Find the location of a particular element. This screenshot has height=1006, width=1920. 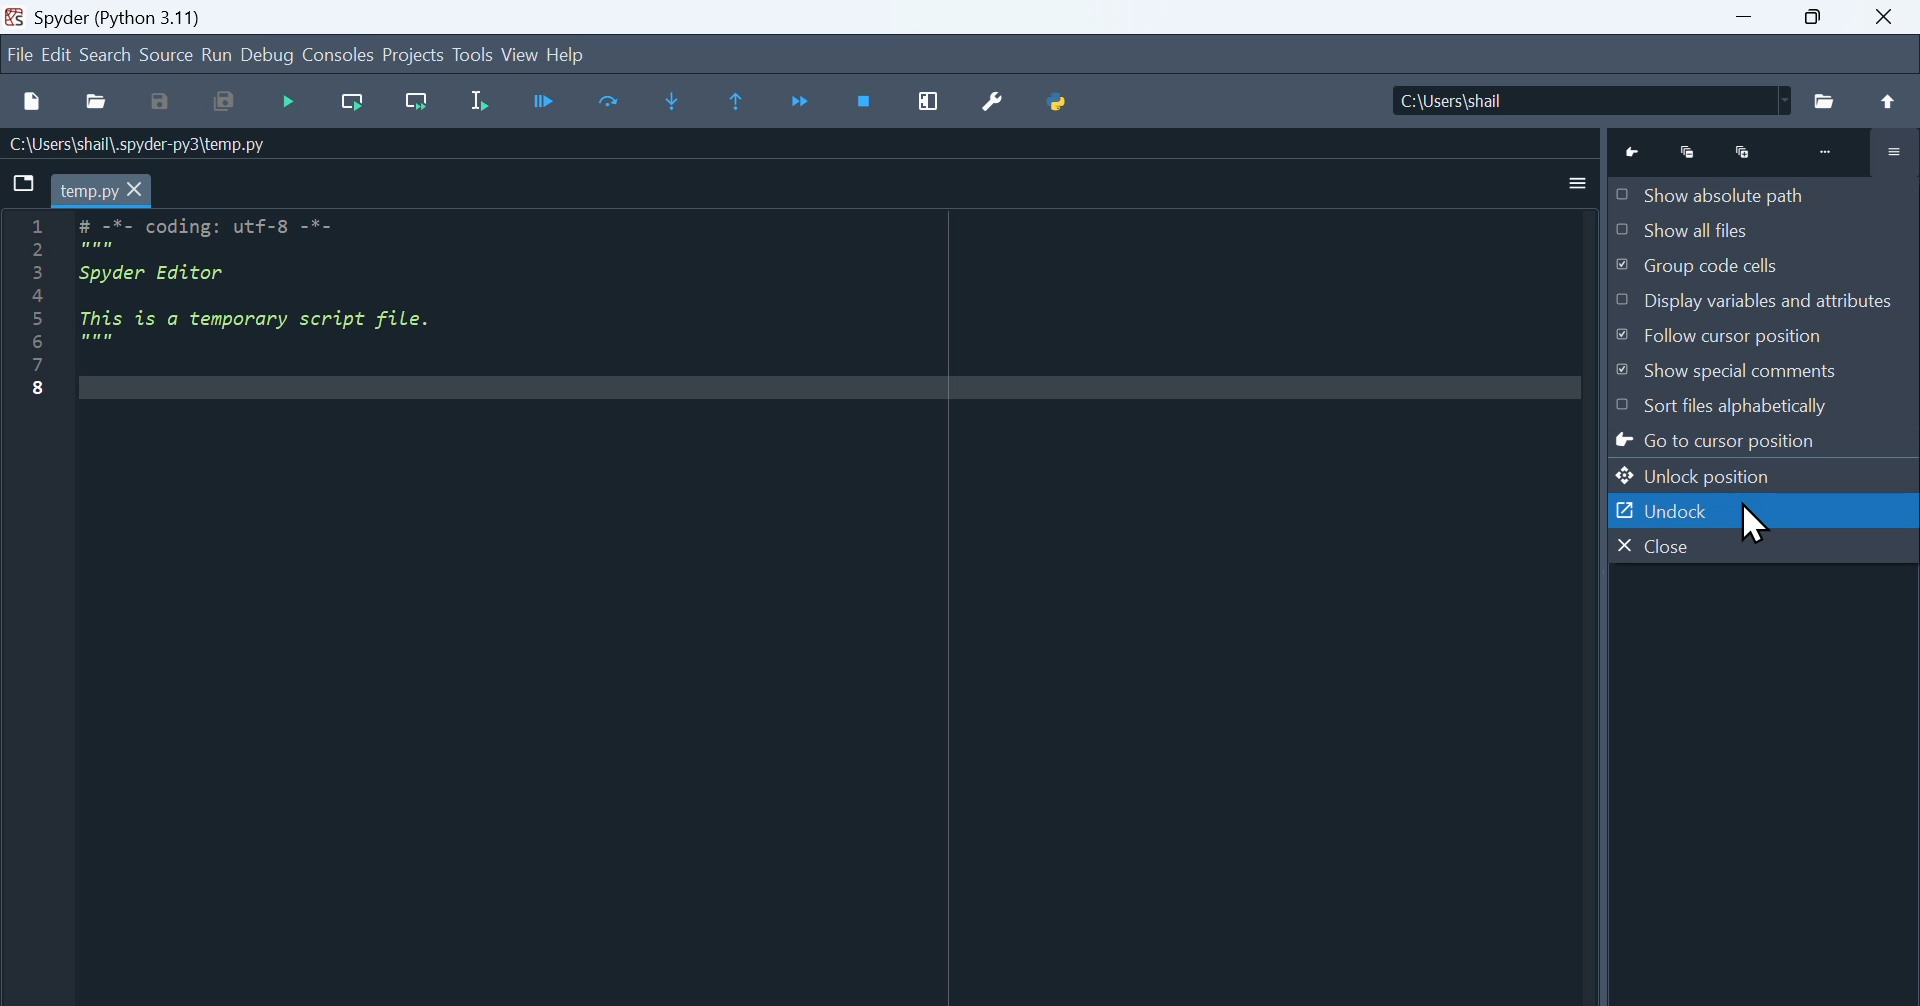

save is located at coordinates (162, 101).